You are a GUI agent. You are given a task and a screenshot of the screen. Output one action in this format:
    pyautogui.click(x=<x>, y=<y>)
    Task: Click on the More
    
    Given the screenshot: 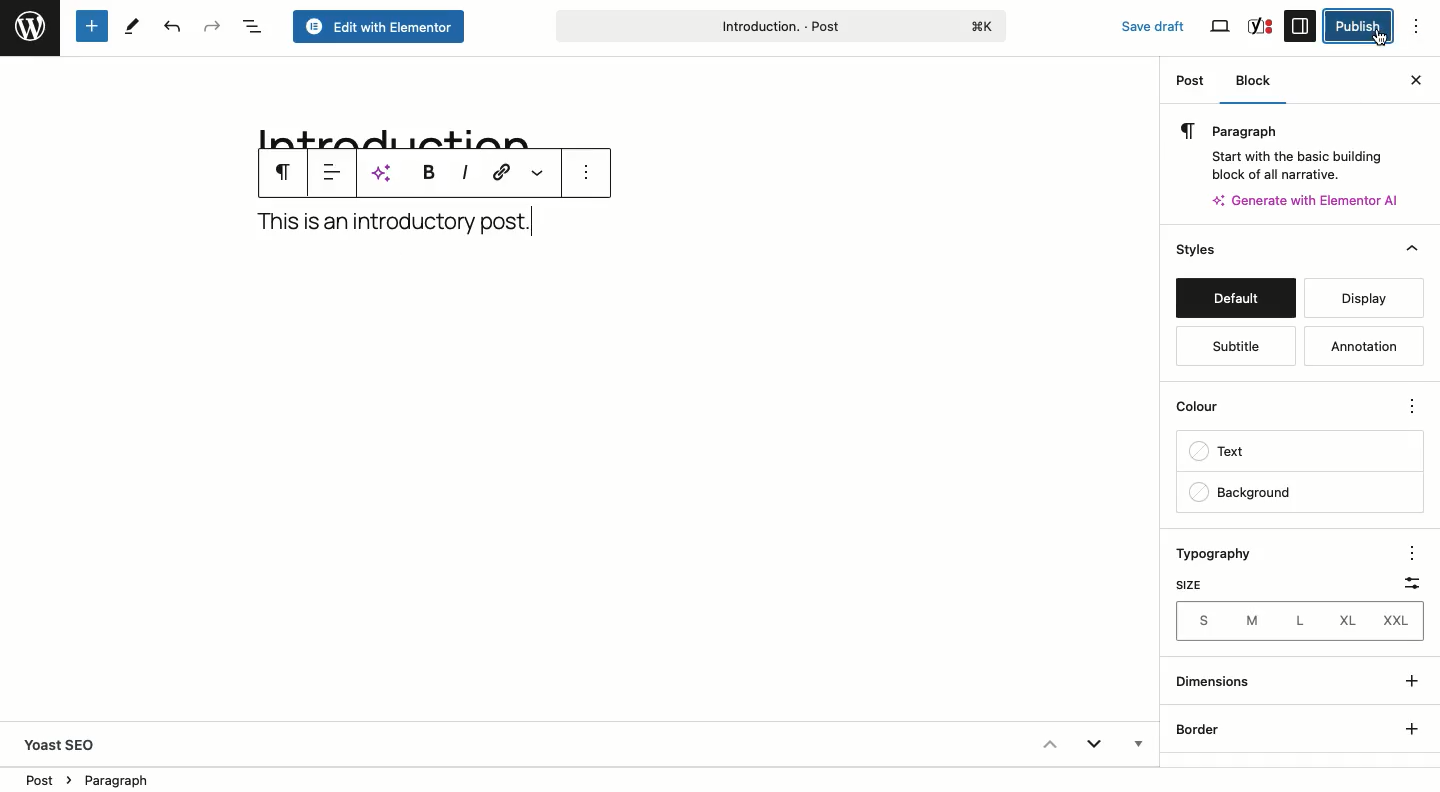 What is the action you would take?
    pyautogui.click(x=541, y=173)
    